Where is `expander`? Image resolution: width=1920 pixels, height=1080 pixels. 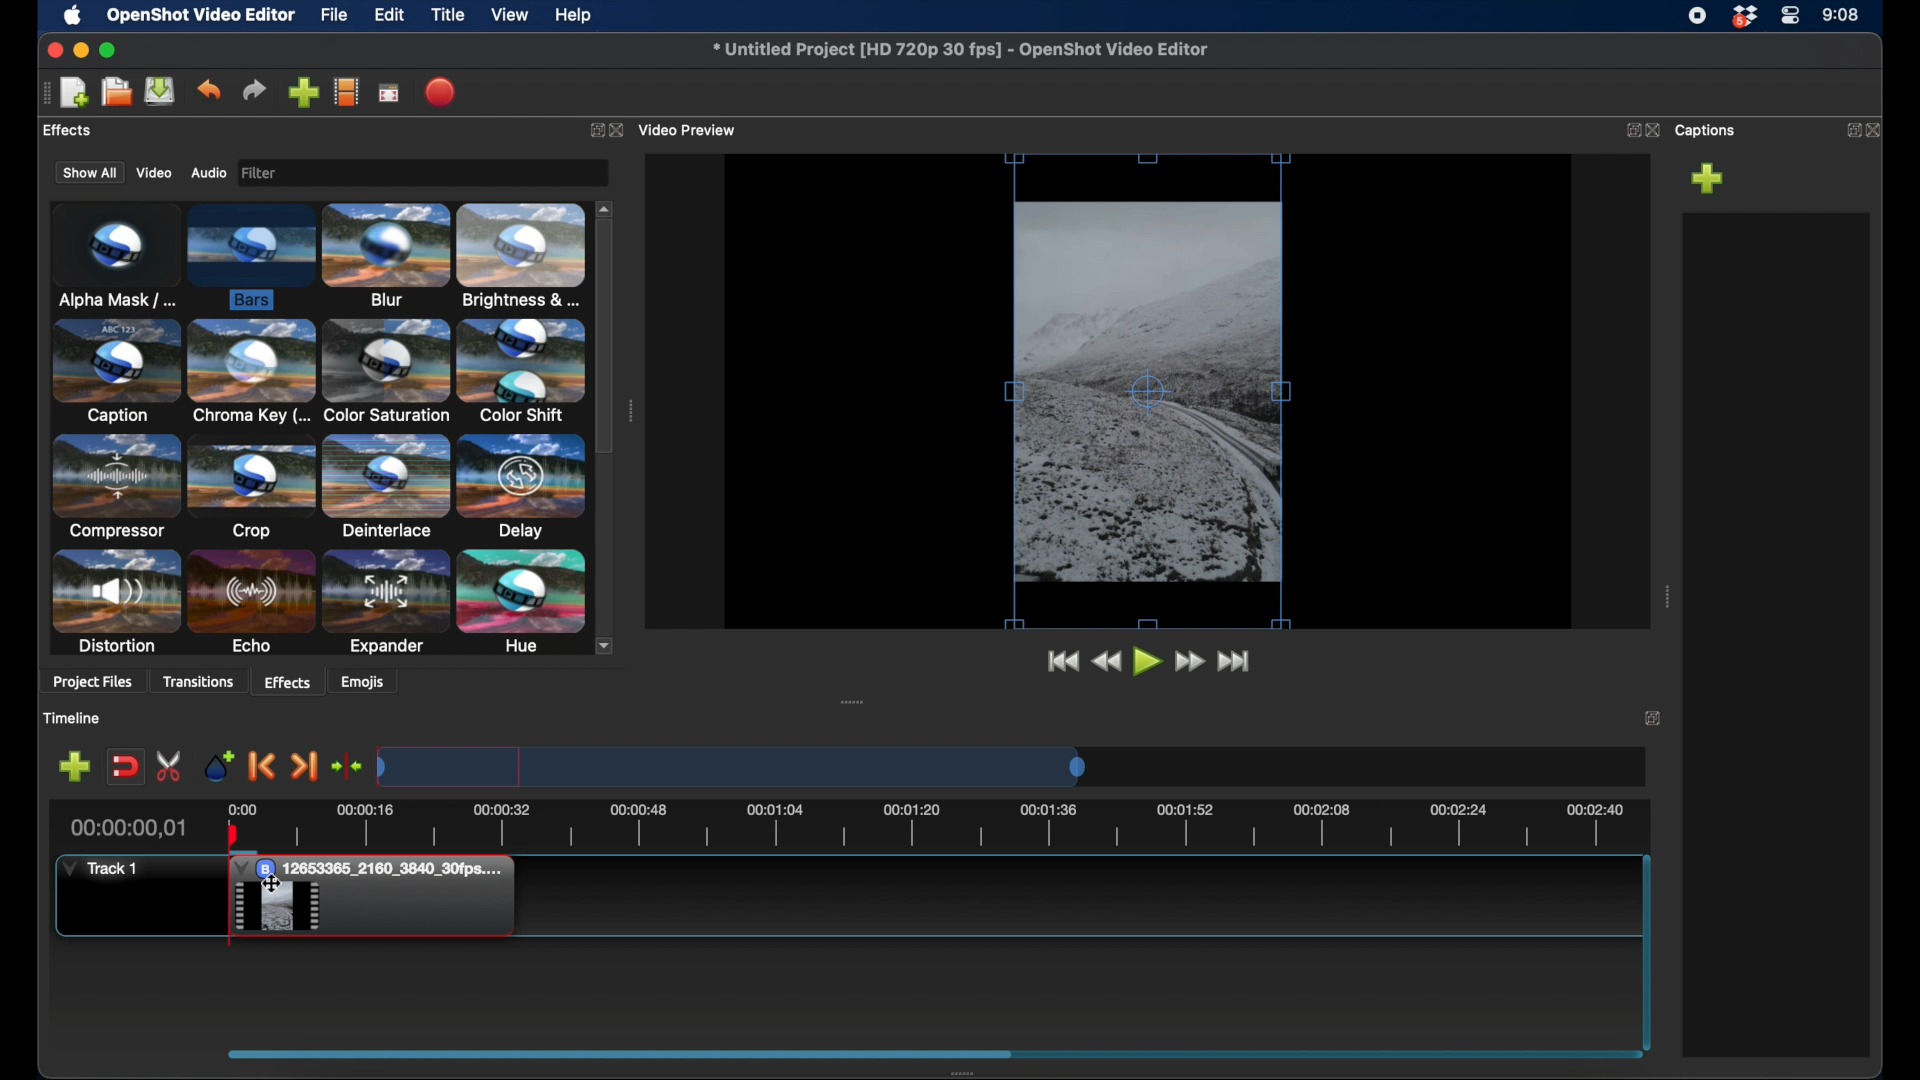
expander is located at coordinates (384, 603).